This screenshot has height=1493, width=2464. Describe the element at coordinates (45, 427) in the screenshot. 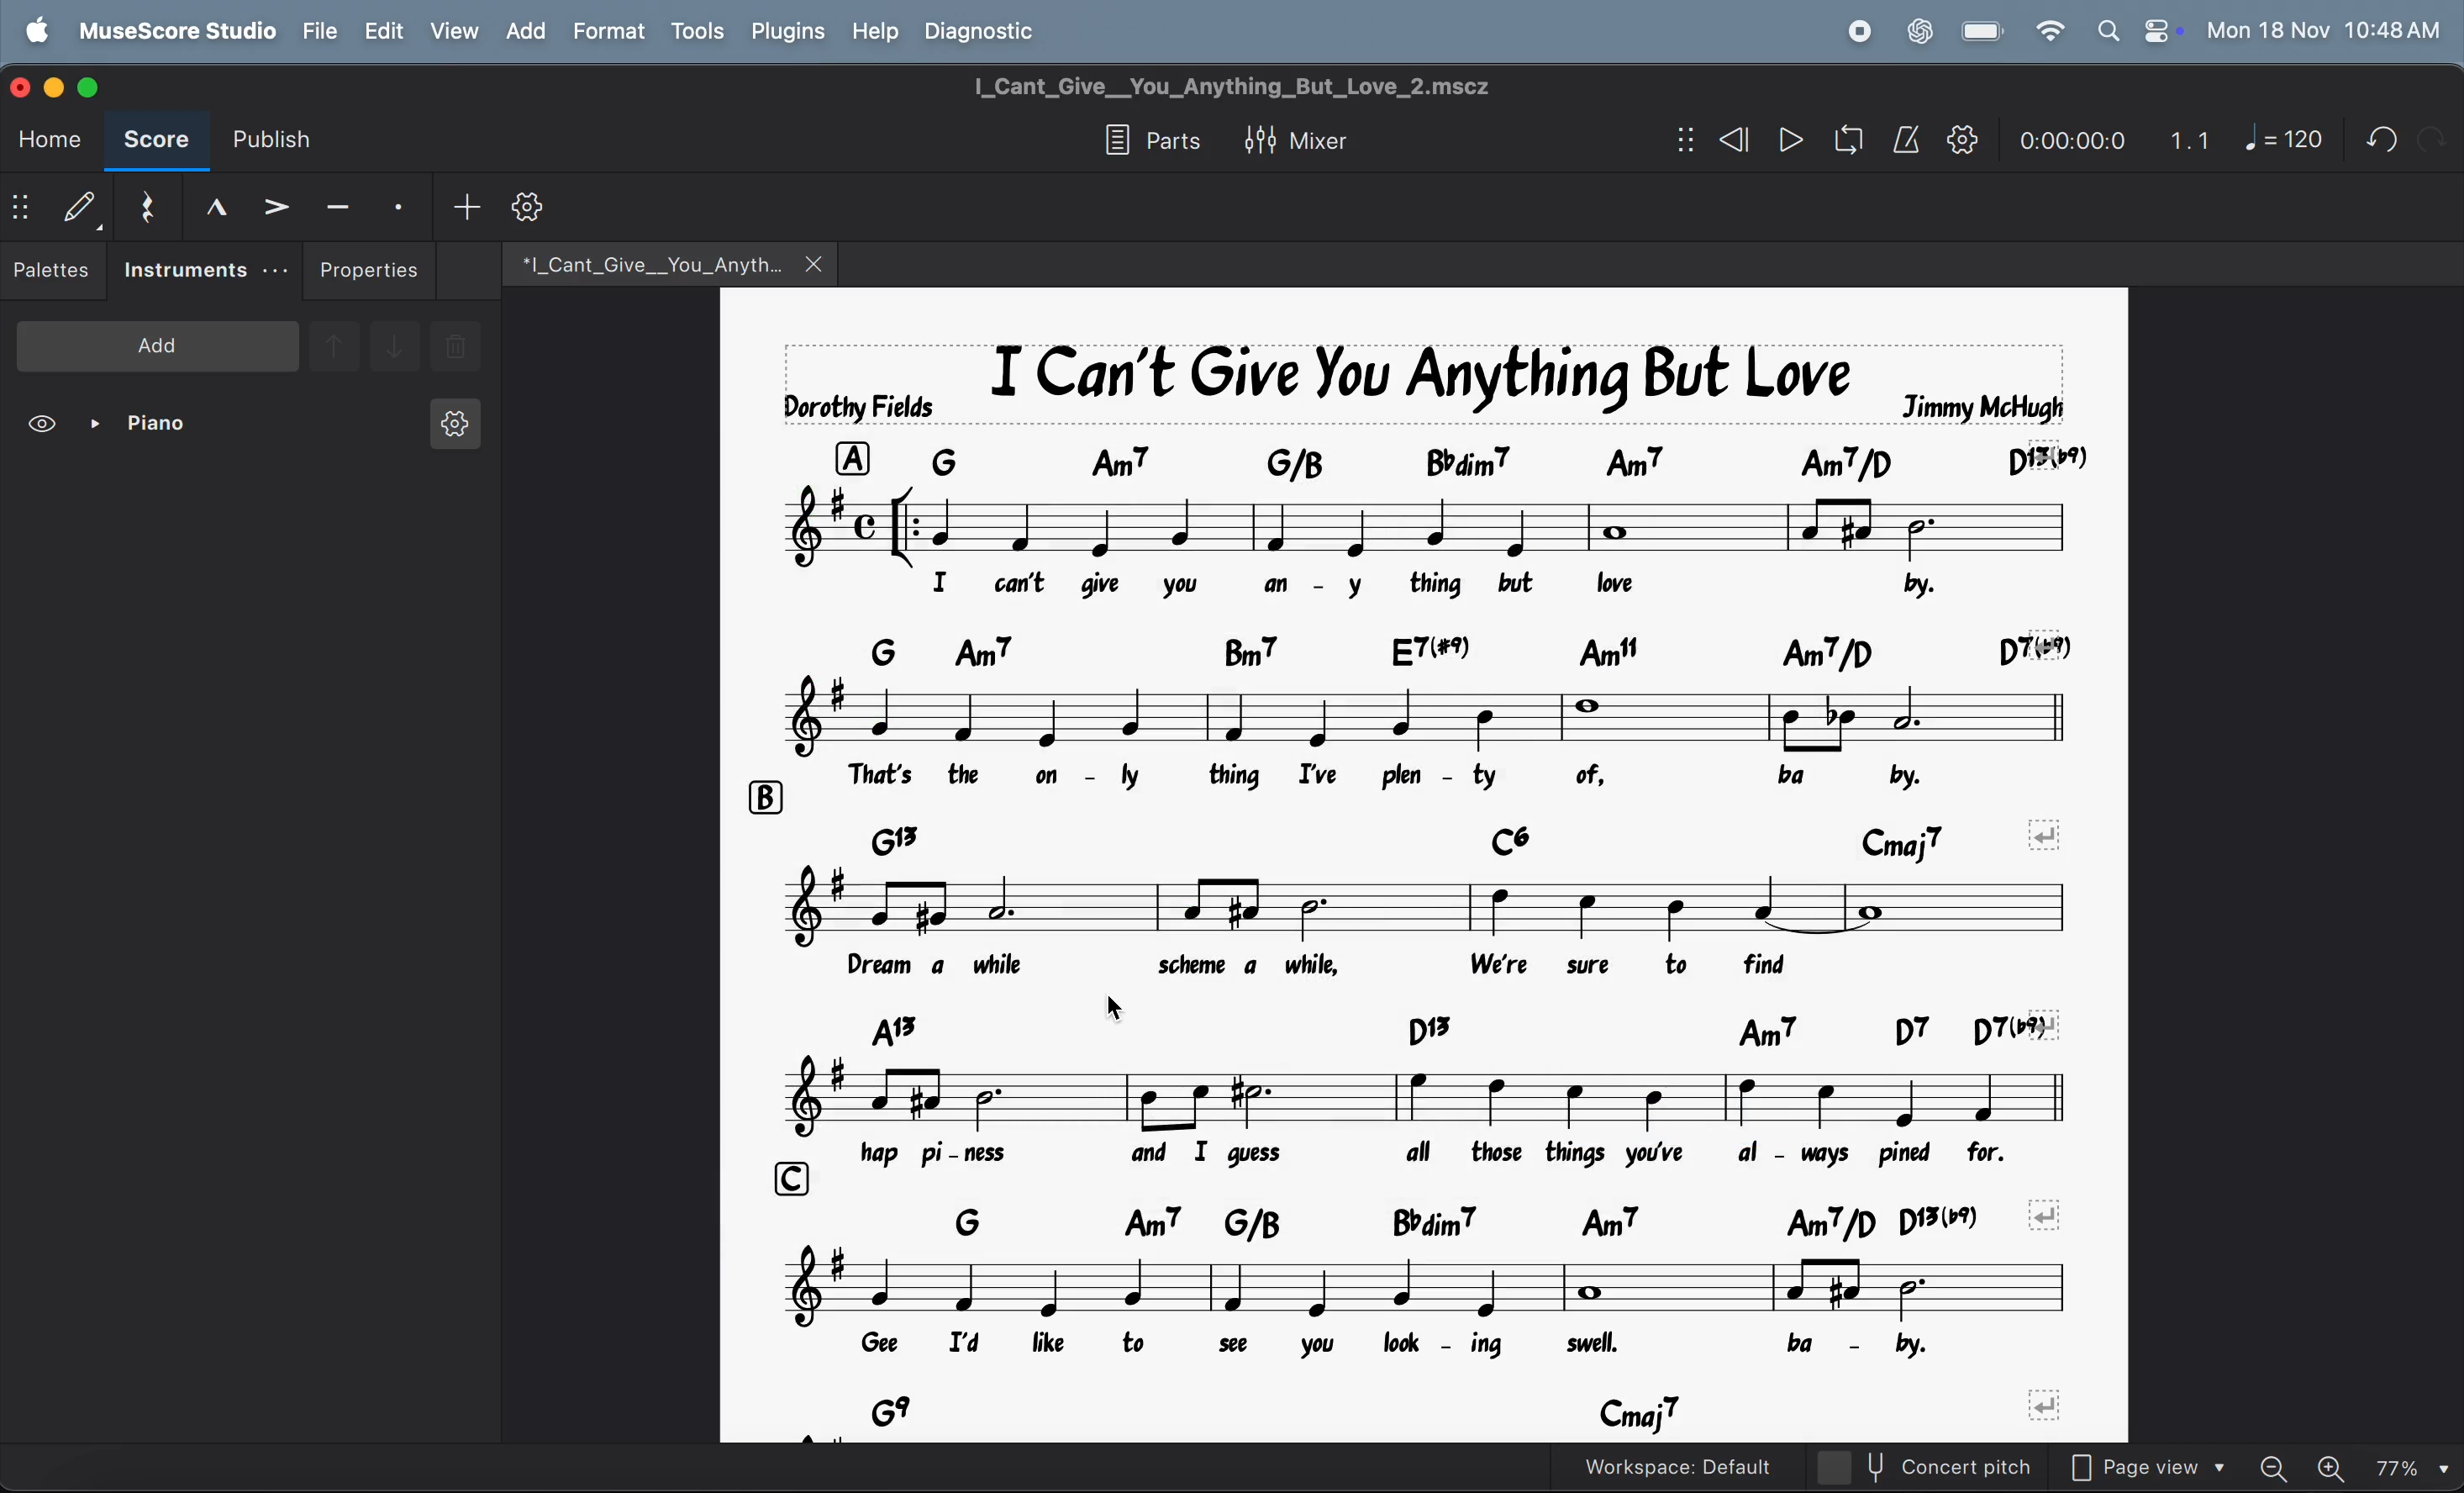

I see `view` at that location.